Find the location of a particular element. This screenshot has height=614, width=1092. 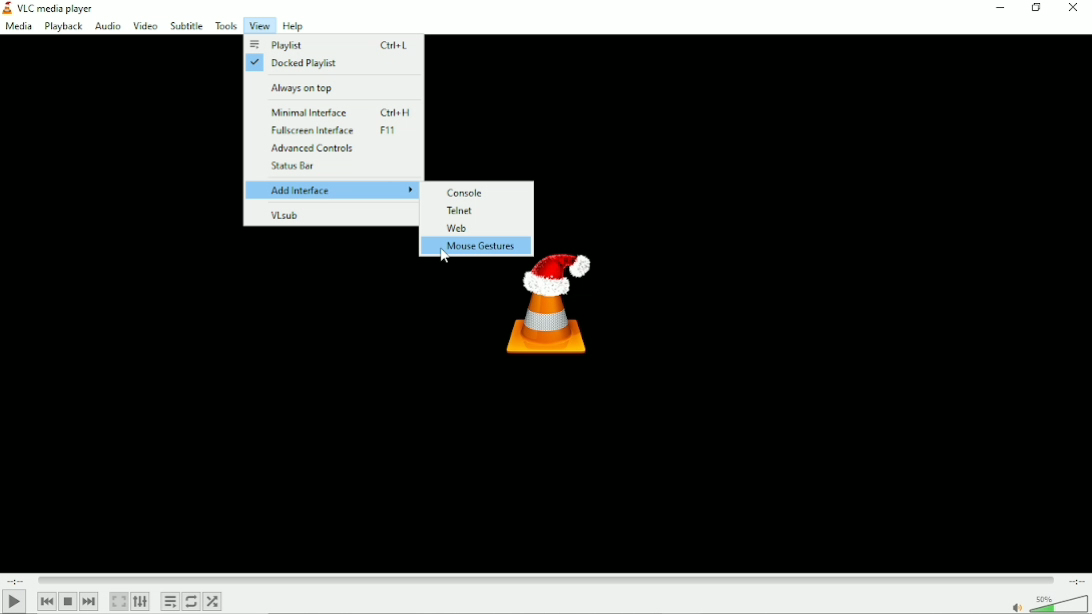

Toggle video in fullscreen is located at coordinates (119, 600).